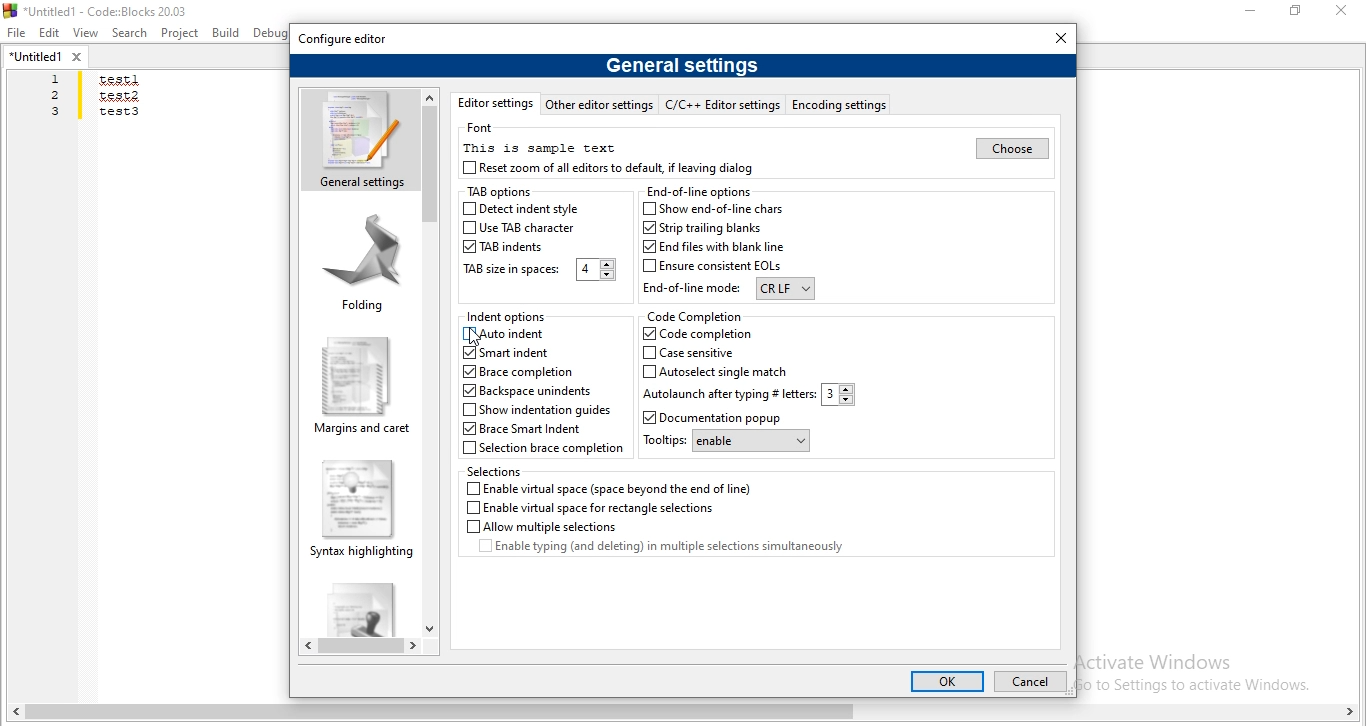 The image size is (1366, 726). Describe the element at coordinates (536, 411) in the screenshot. I see `Show indentation guides` at that location.